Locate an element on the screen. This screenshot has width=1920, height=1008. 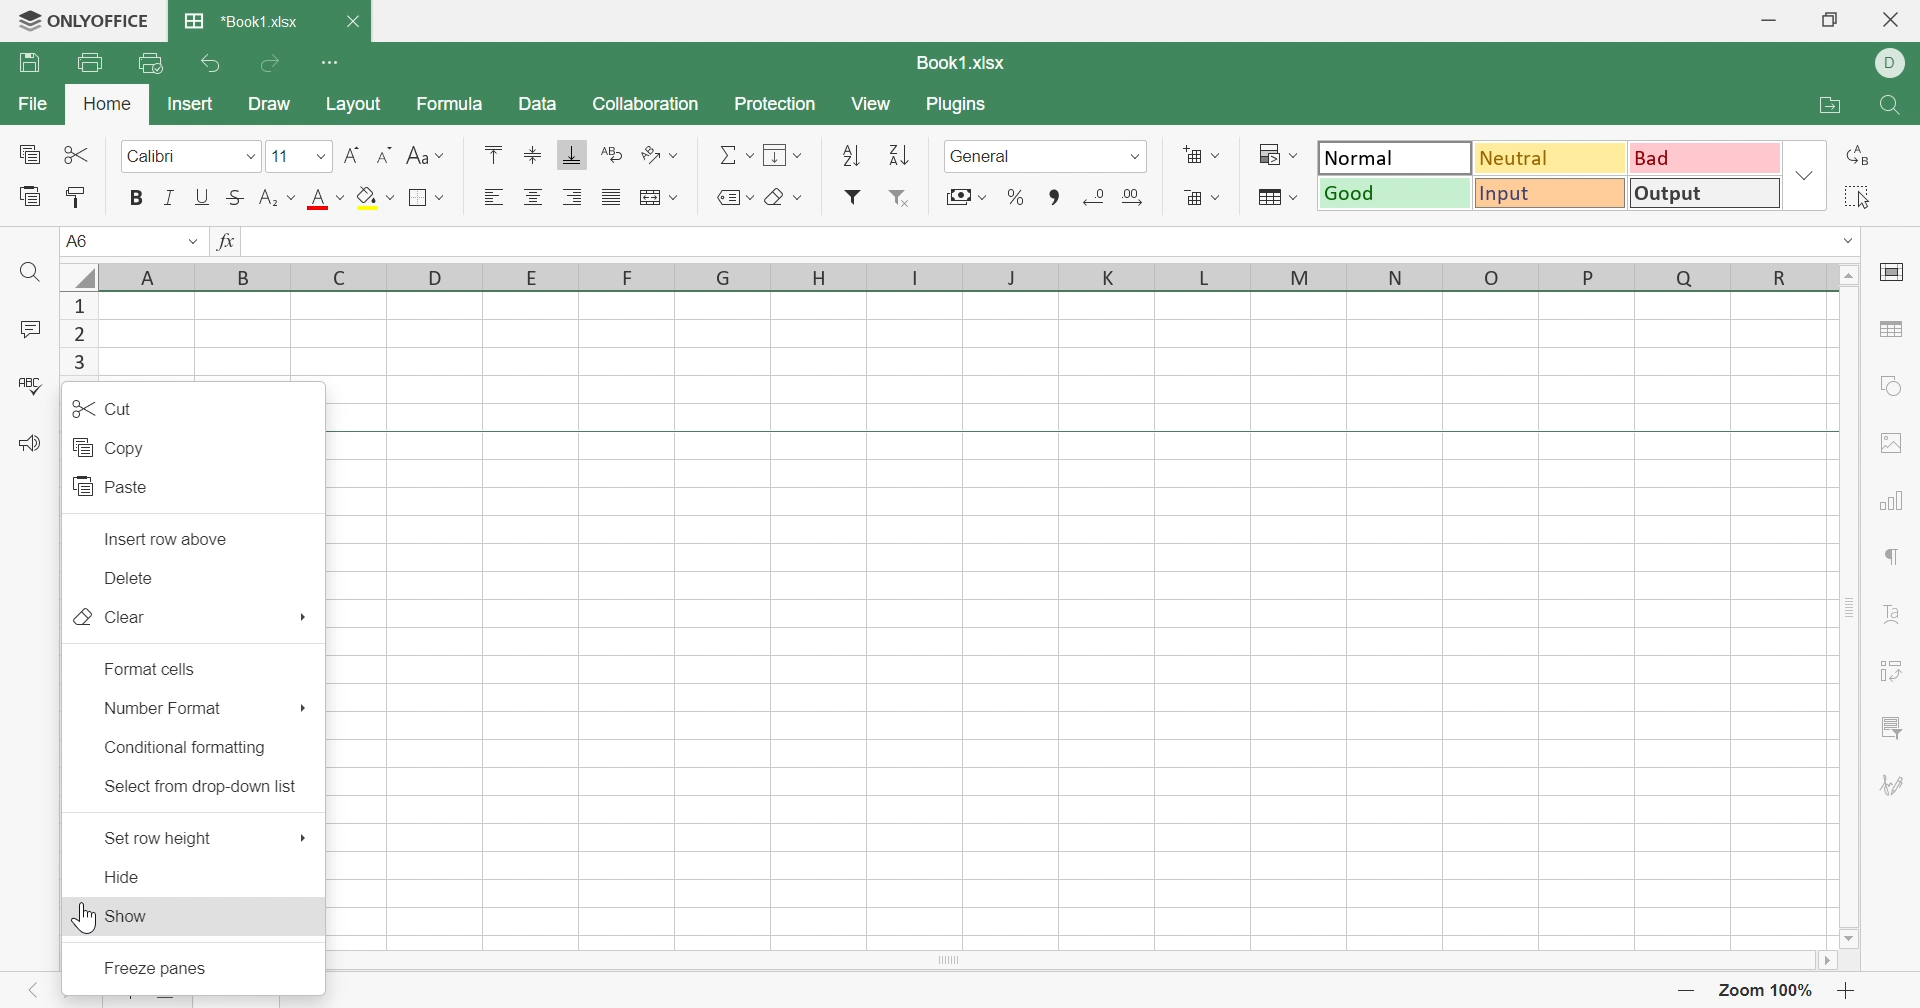
Align Center is located at coordinates (538, 197).